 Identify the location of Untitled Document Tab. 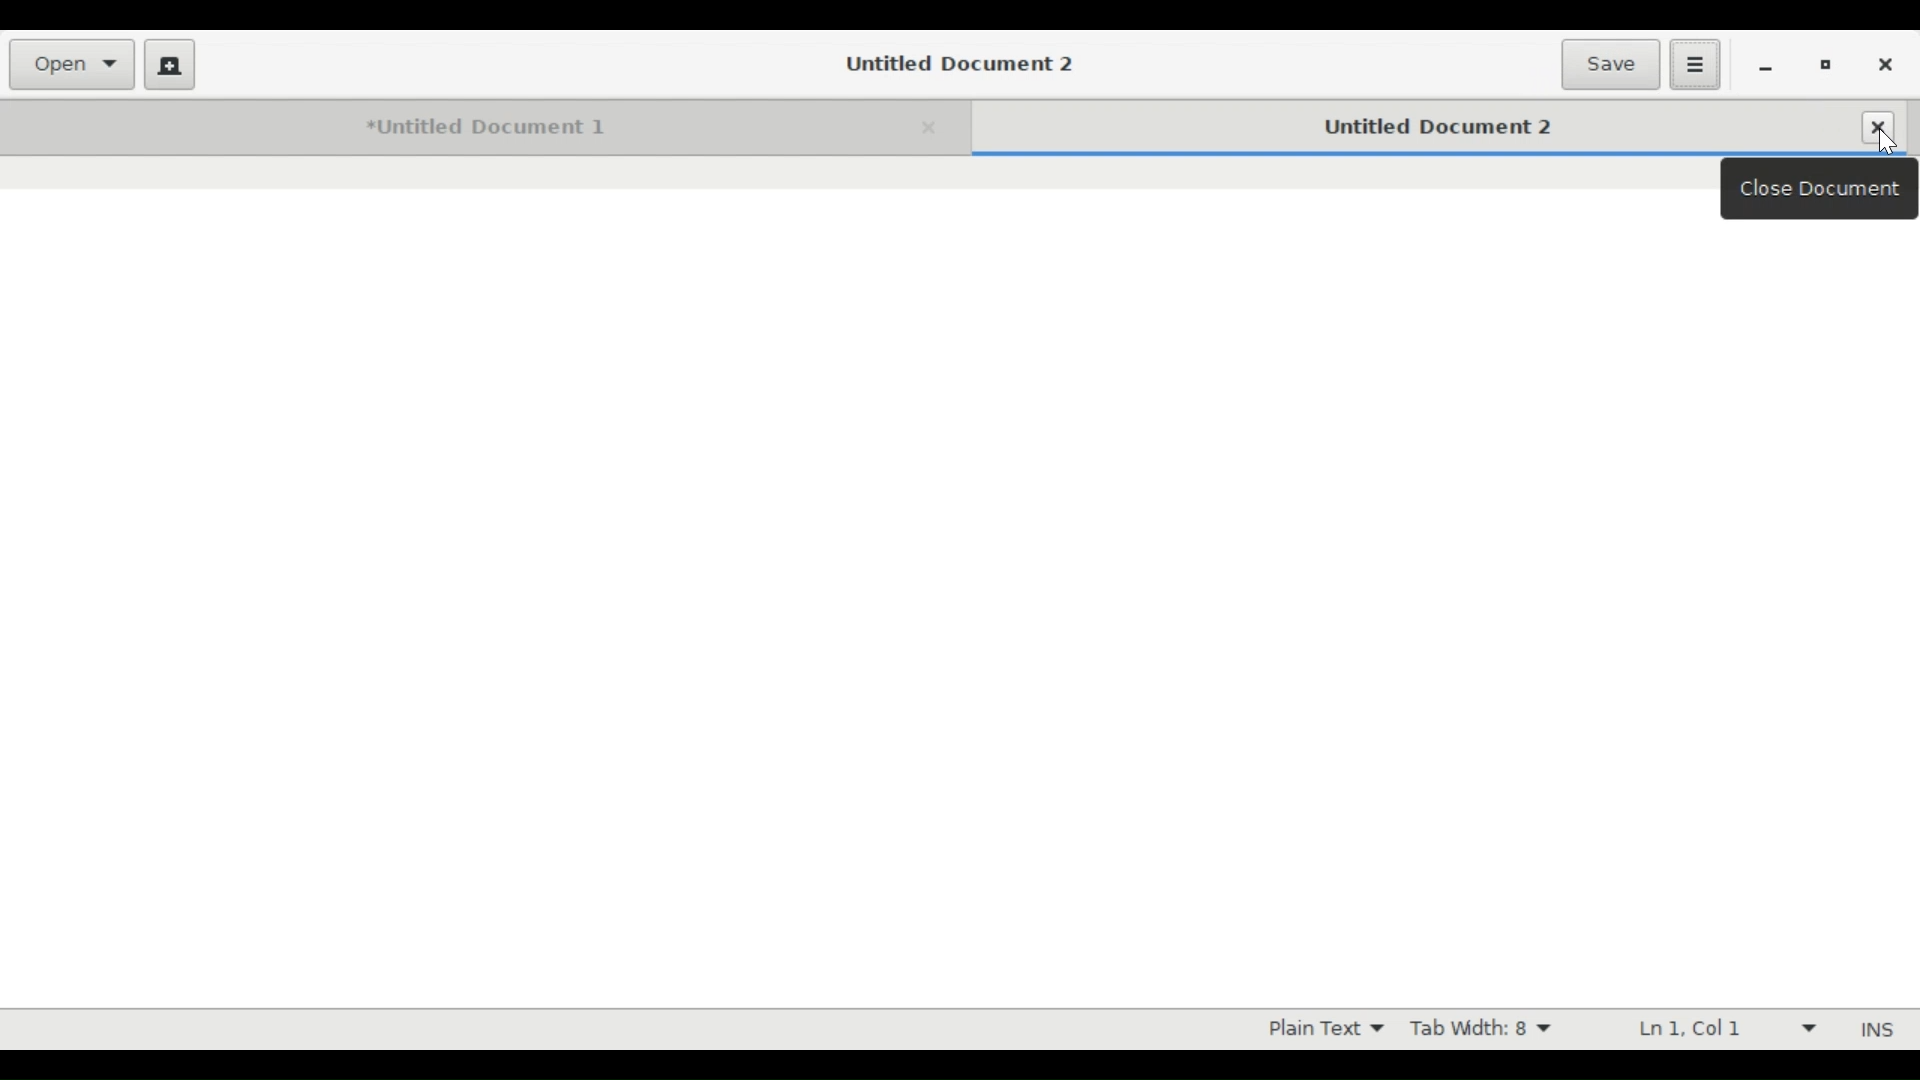
(1411, 127).